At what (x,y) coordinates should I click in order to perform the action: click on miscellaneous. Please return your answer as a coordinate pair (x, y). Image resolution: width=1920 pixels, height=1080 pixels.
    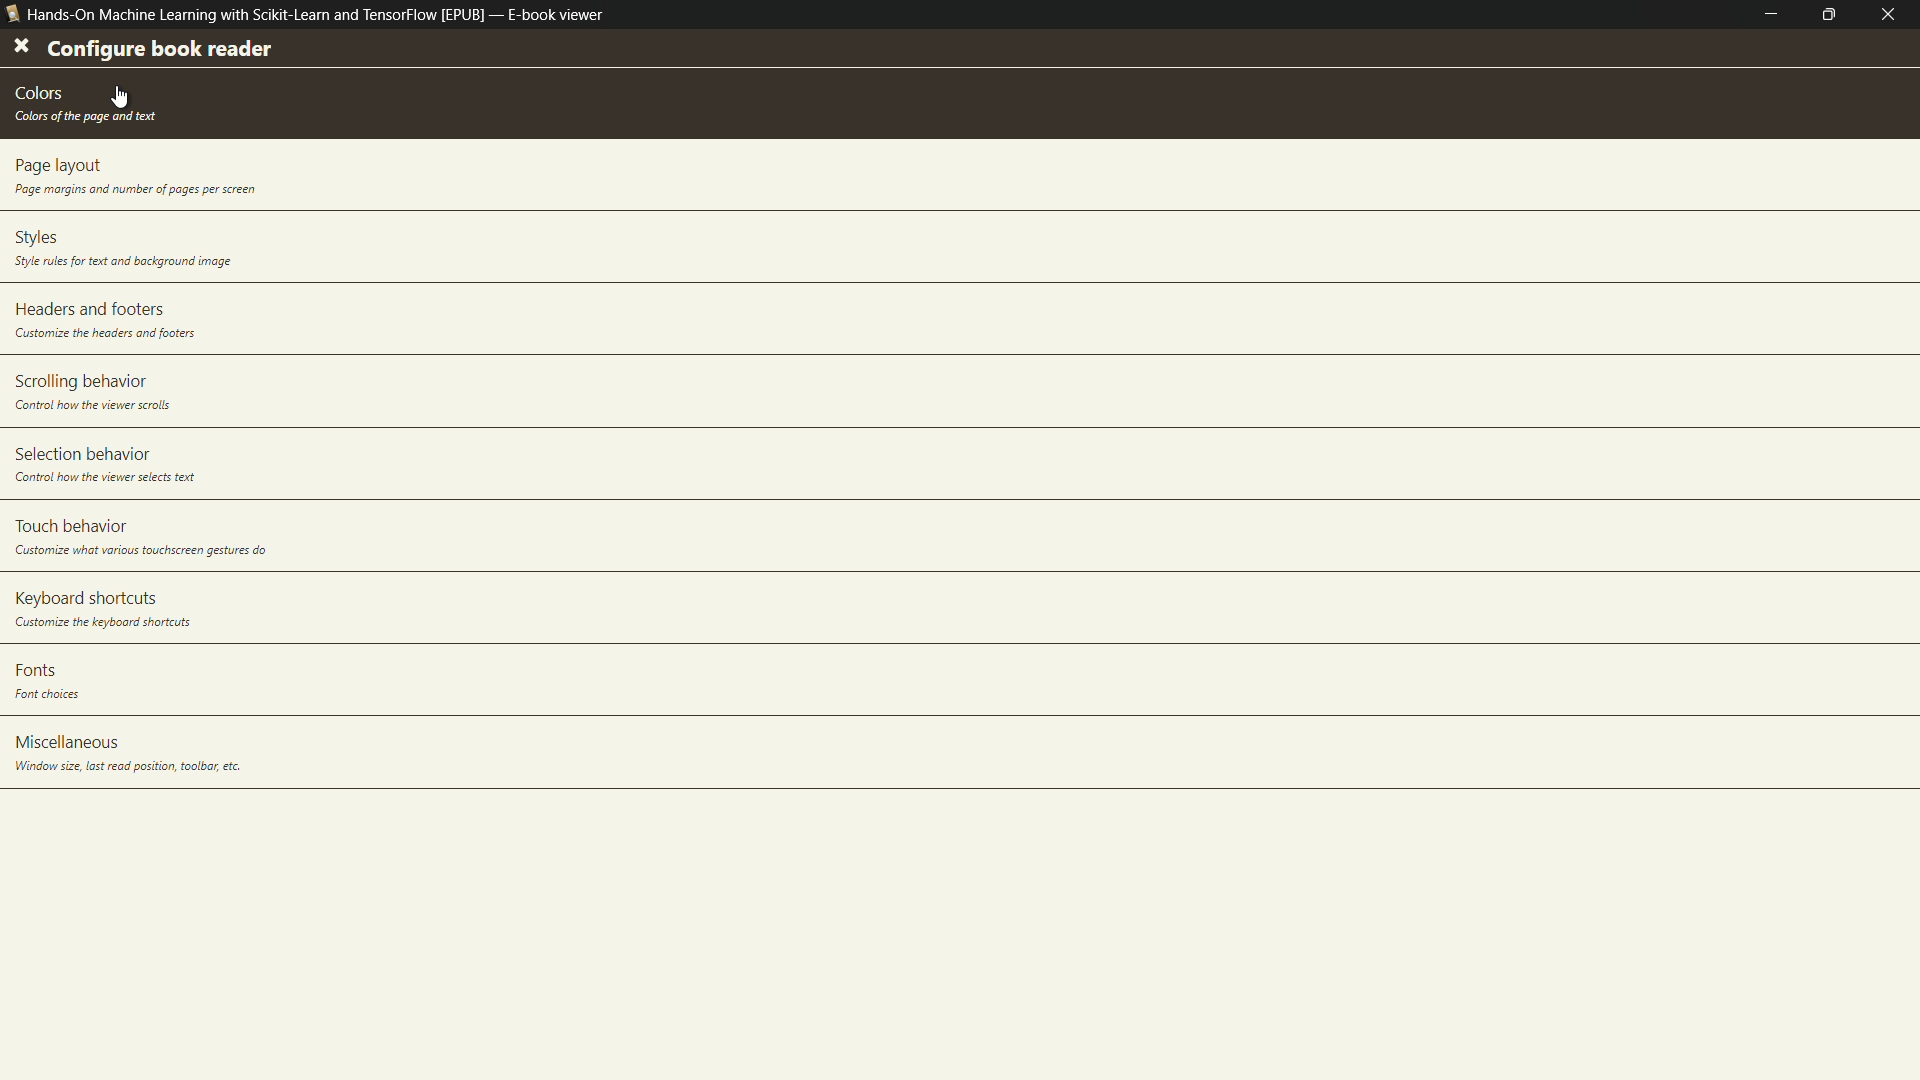
    Looking at the image, I should click on (69, 741).